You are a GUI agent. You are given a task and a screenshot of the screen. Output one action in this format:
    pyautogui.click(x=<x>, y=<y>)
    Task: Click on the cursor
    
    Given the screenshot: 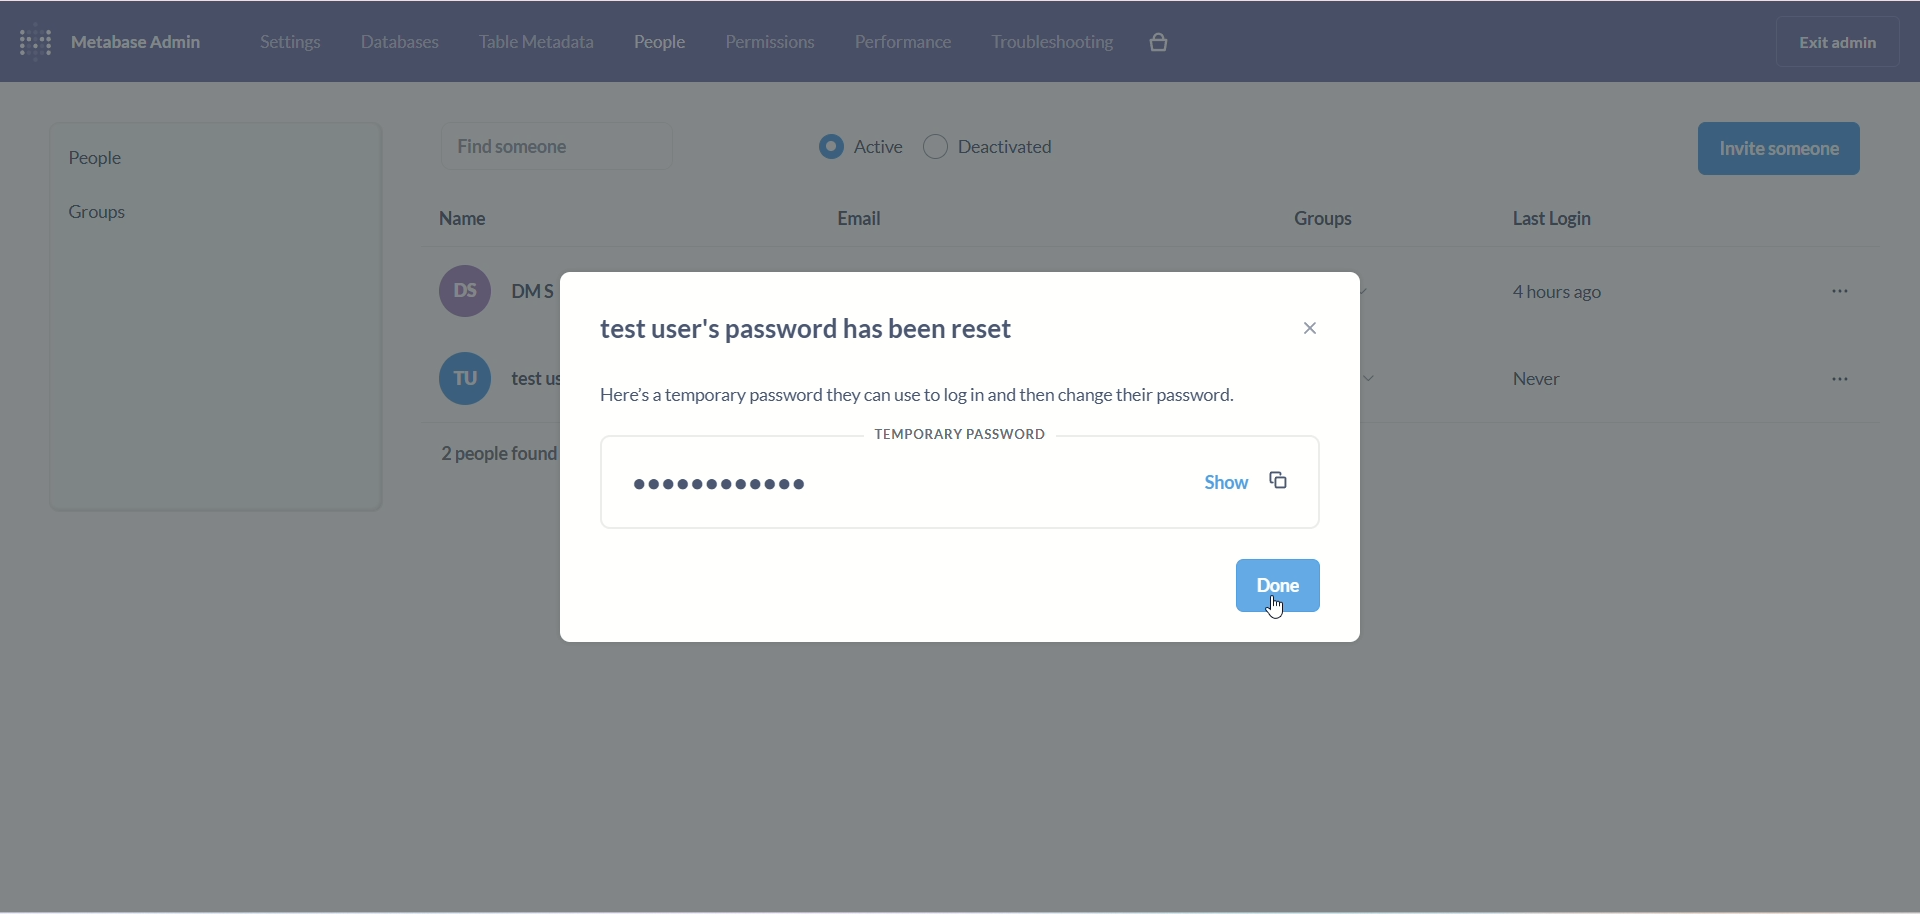 What is the action you would take?
    pyautogui.click(x=1272, y=605)
    